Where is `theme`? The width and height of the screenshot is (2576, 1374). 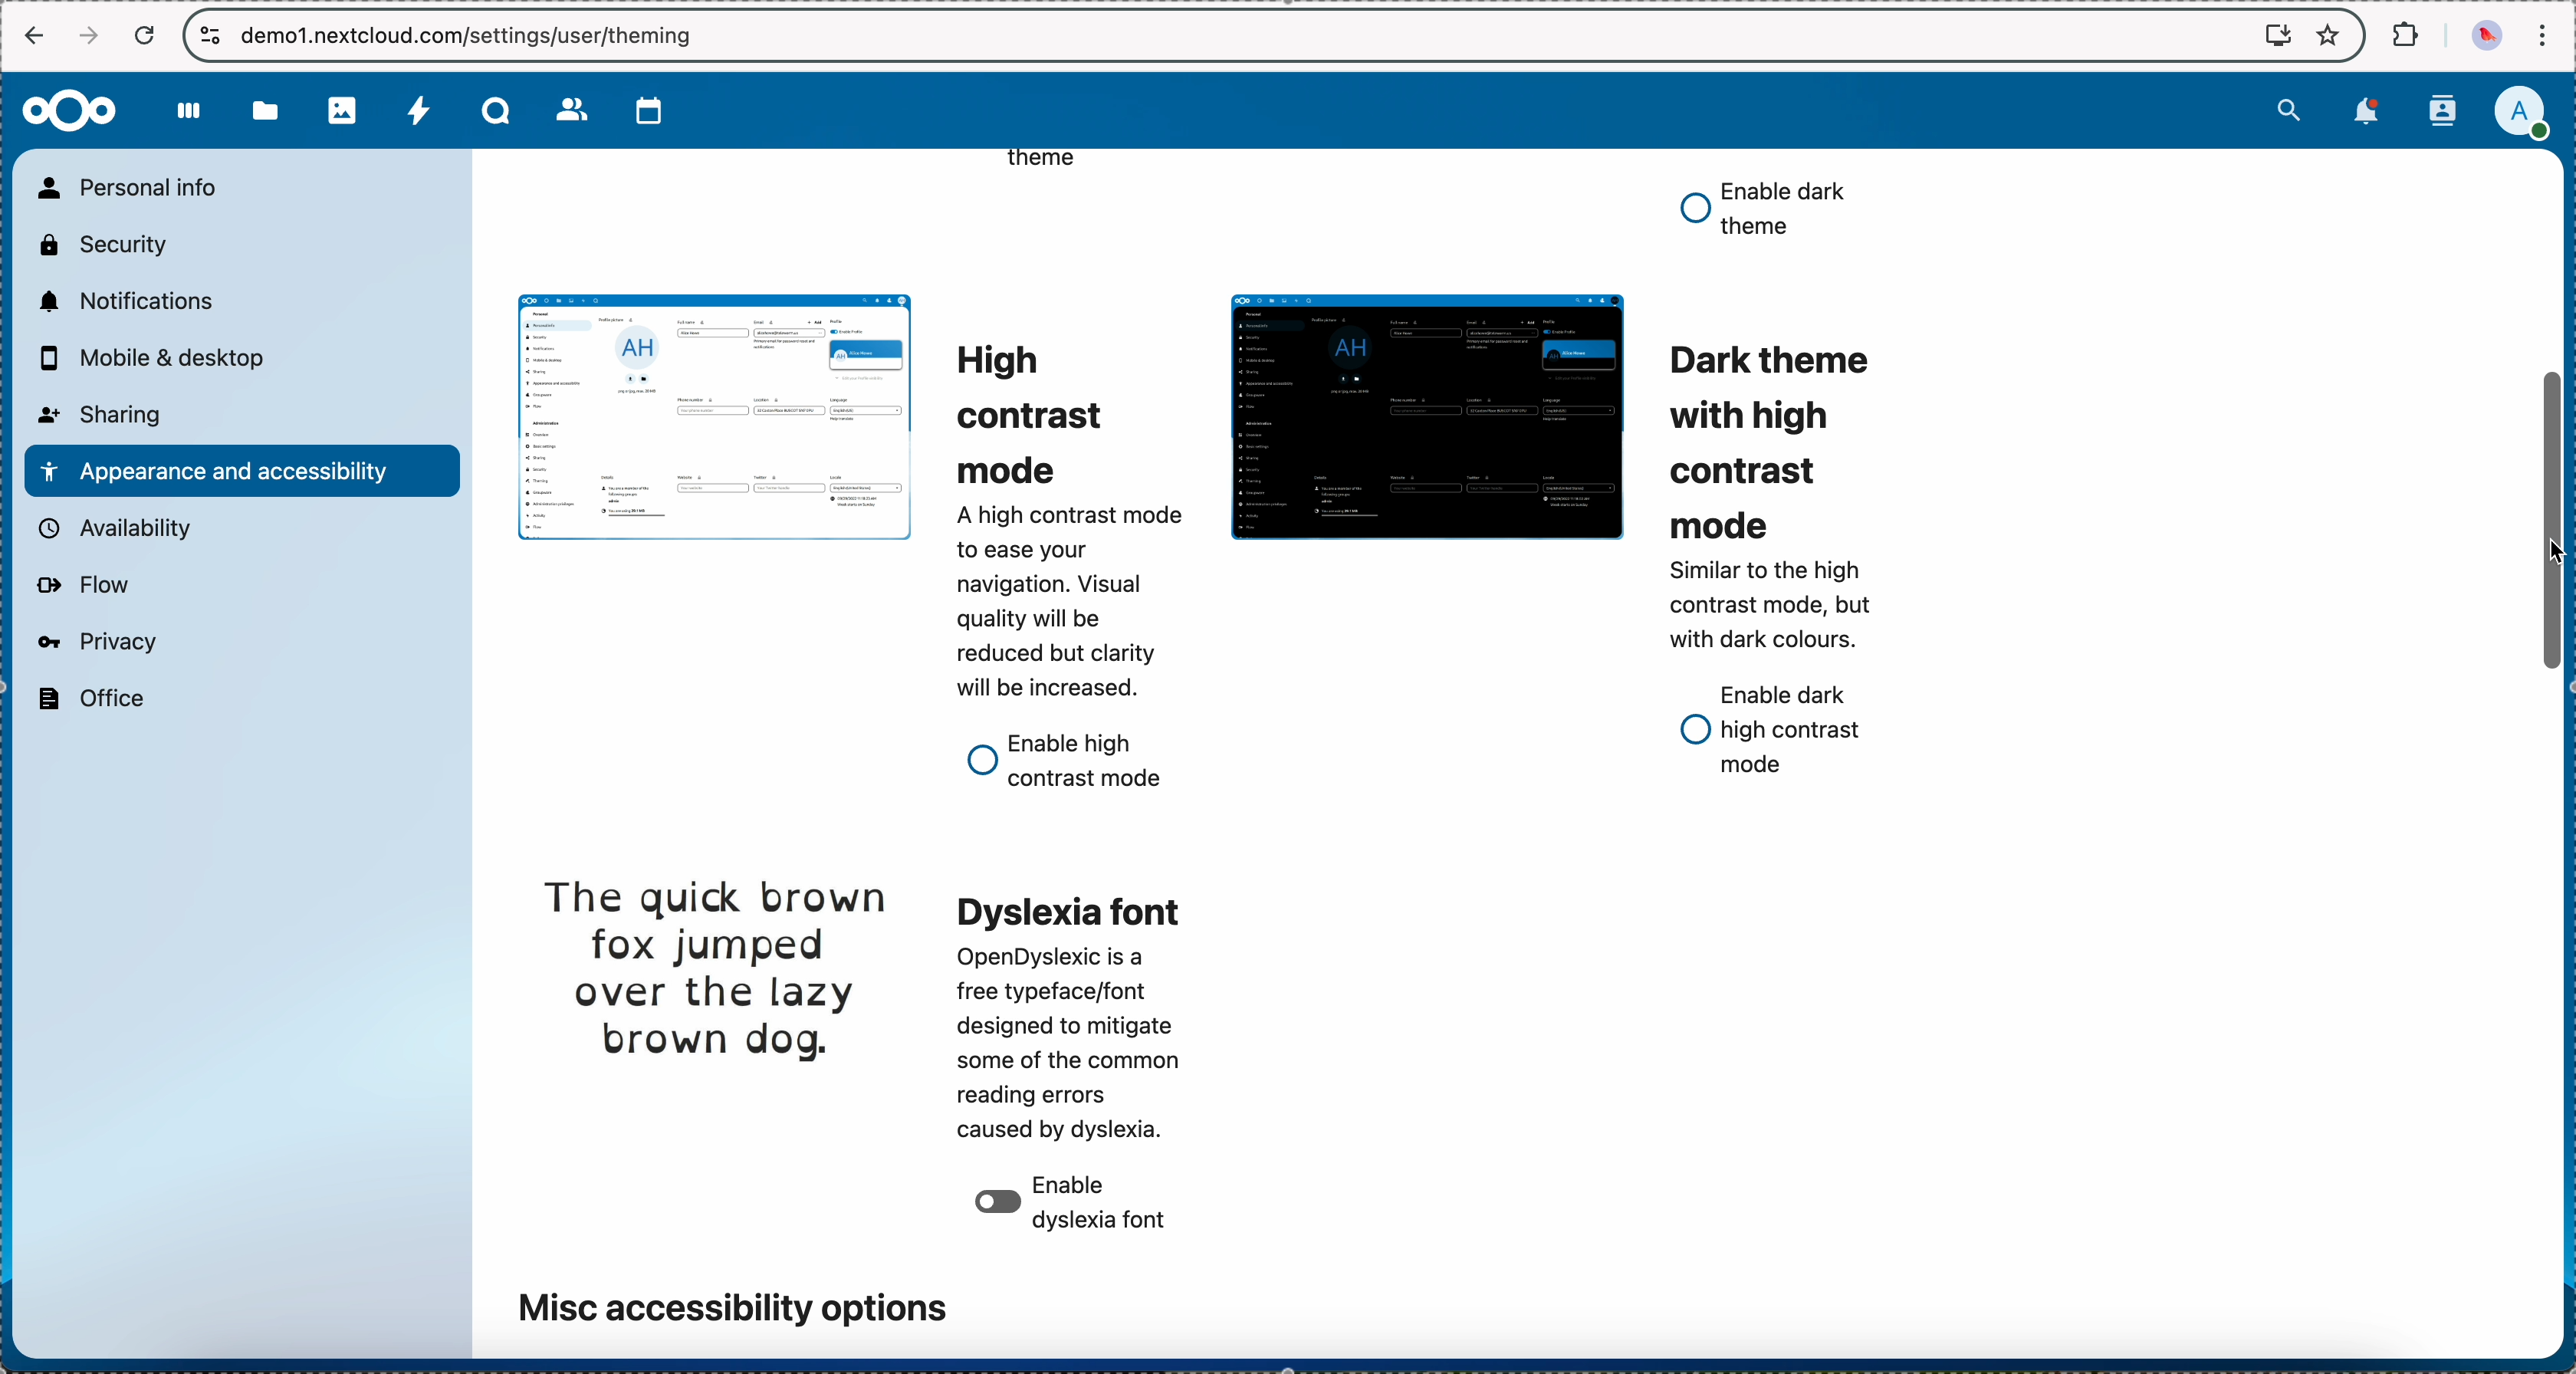
theme is located at coordinates (1043, 168).